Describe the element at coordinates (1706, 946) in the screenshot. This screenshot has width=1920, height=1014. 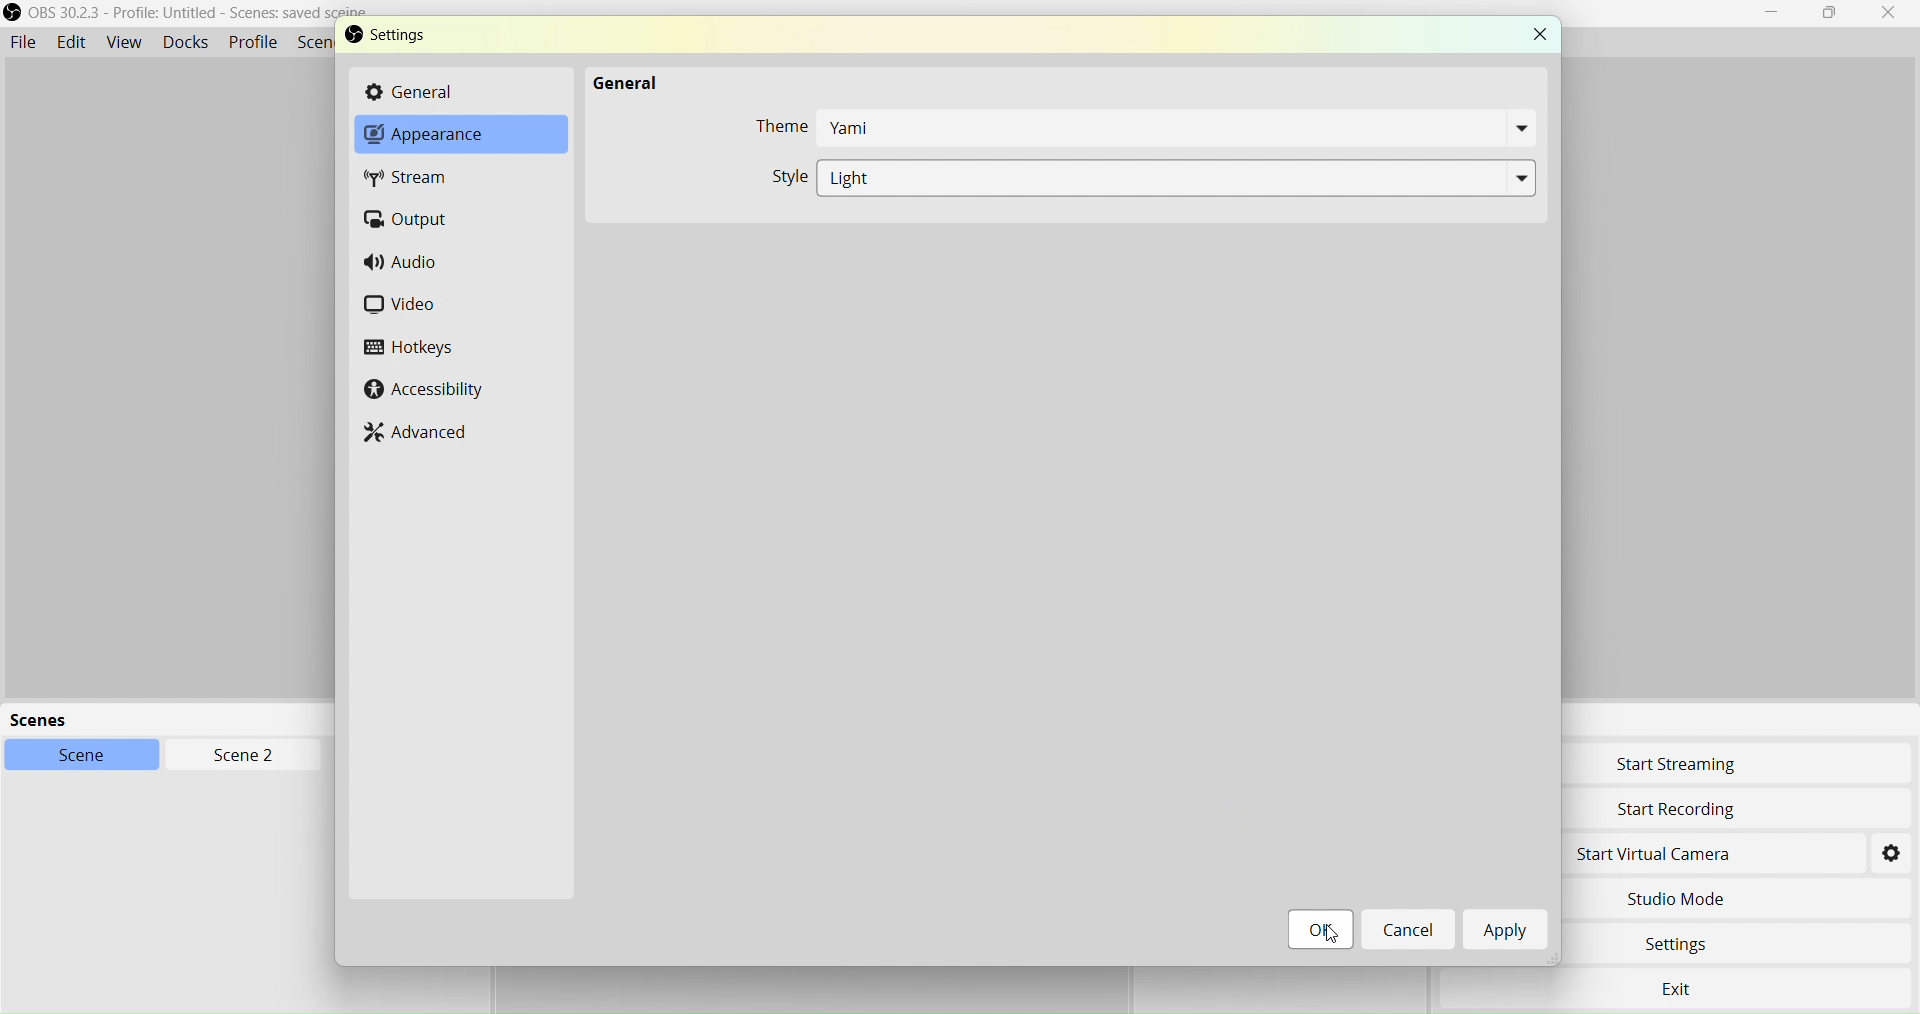
I see `Settings` at that location.